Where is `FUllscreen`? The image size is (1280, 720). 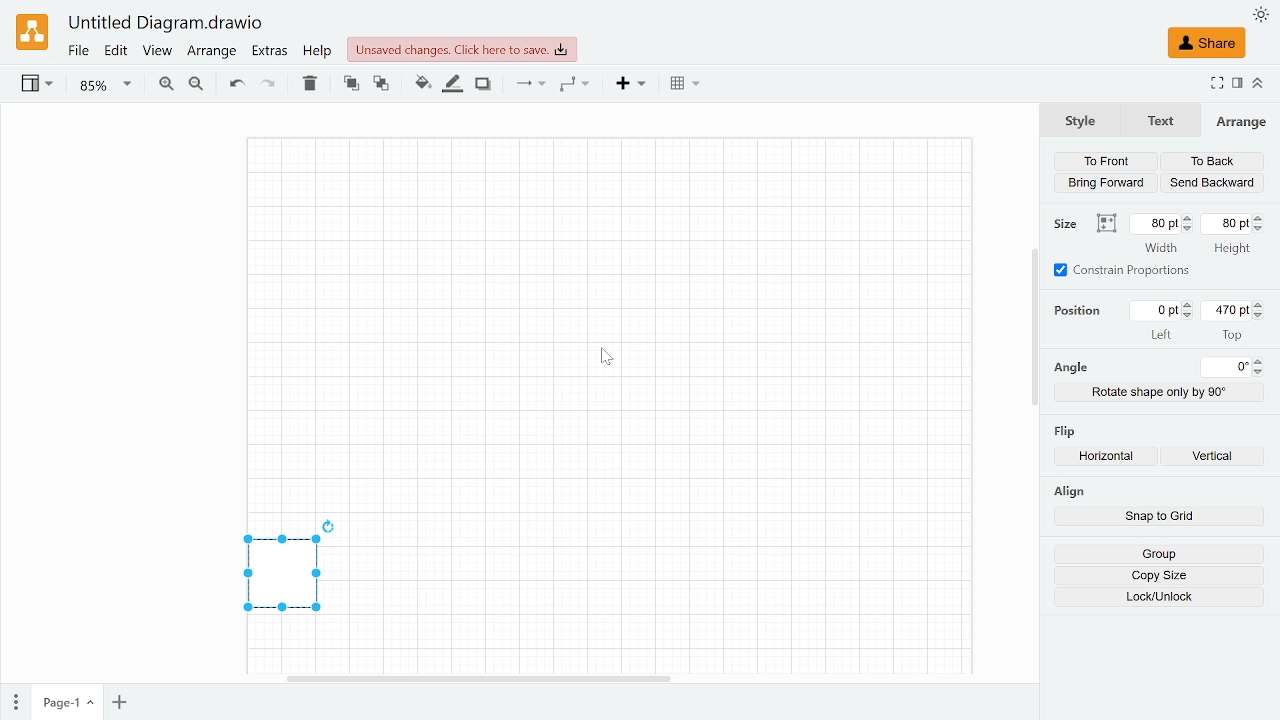 FUllscreen is located at coordinates (1216, 85).